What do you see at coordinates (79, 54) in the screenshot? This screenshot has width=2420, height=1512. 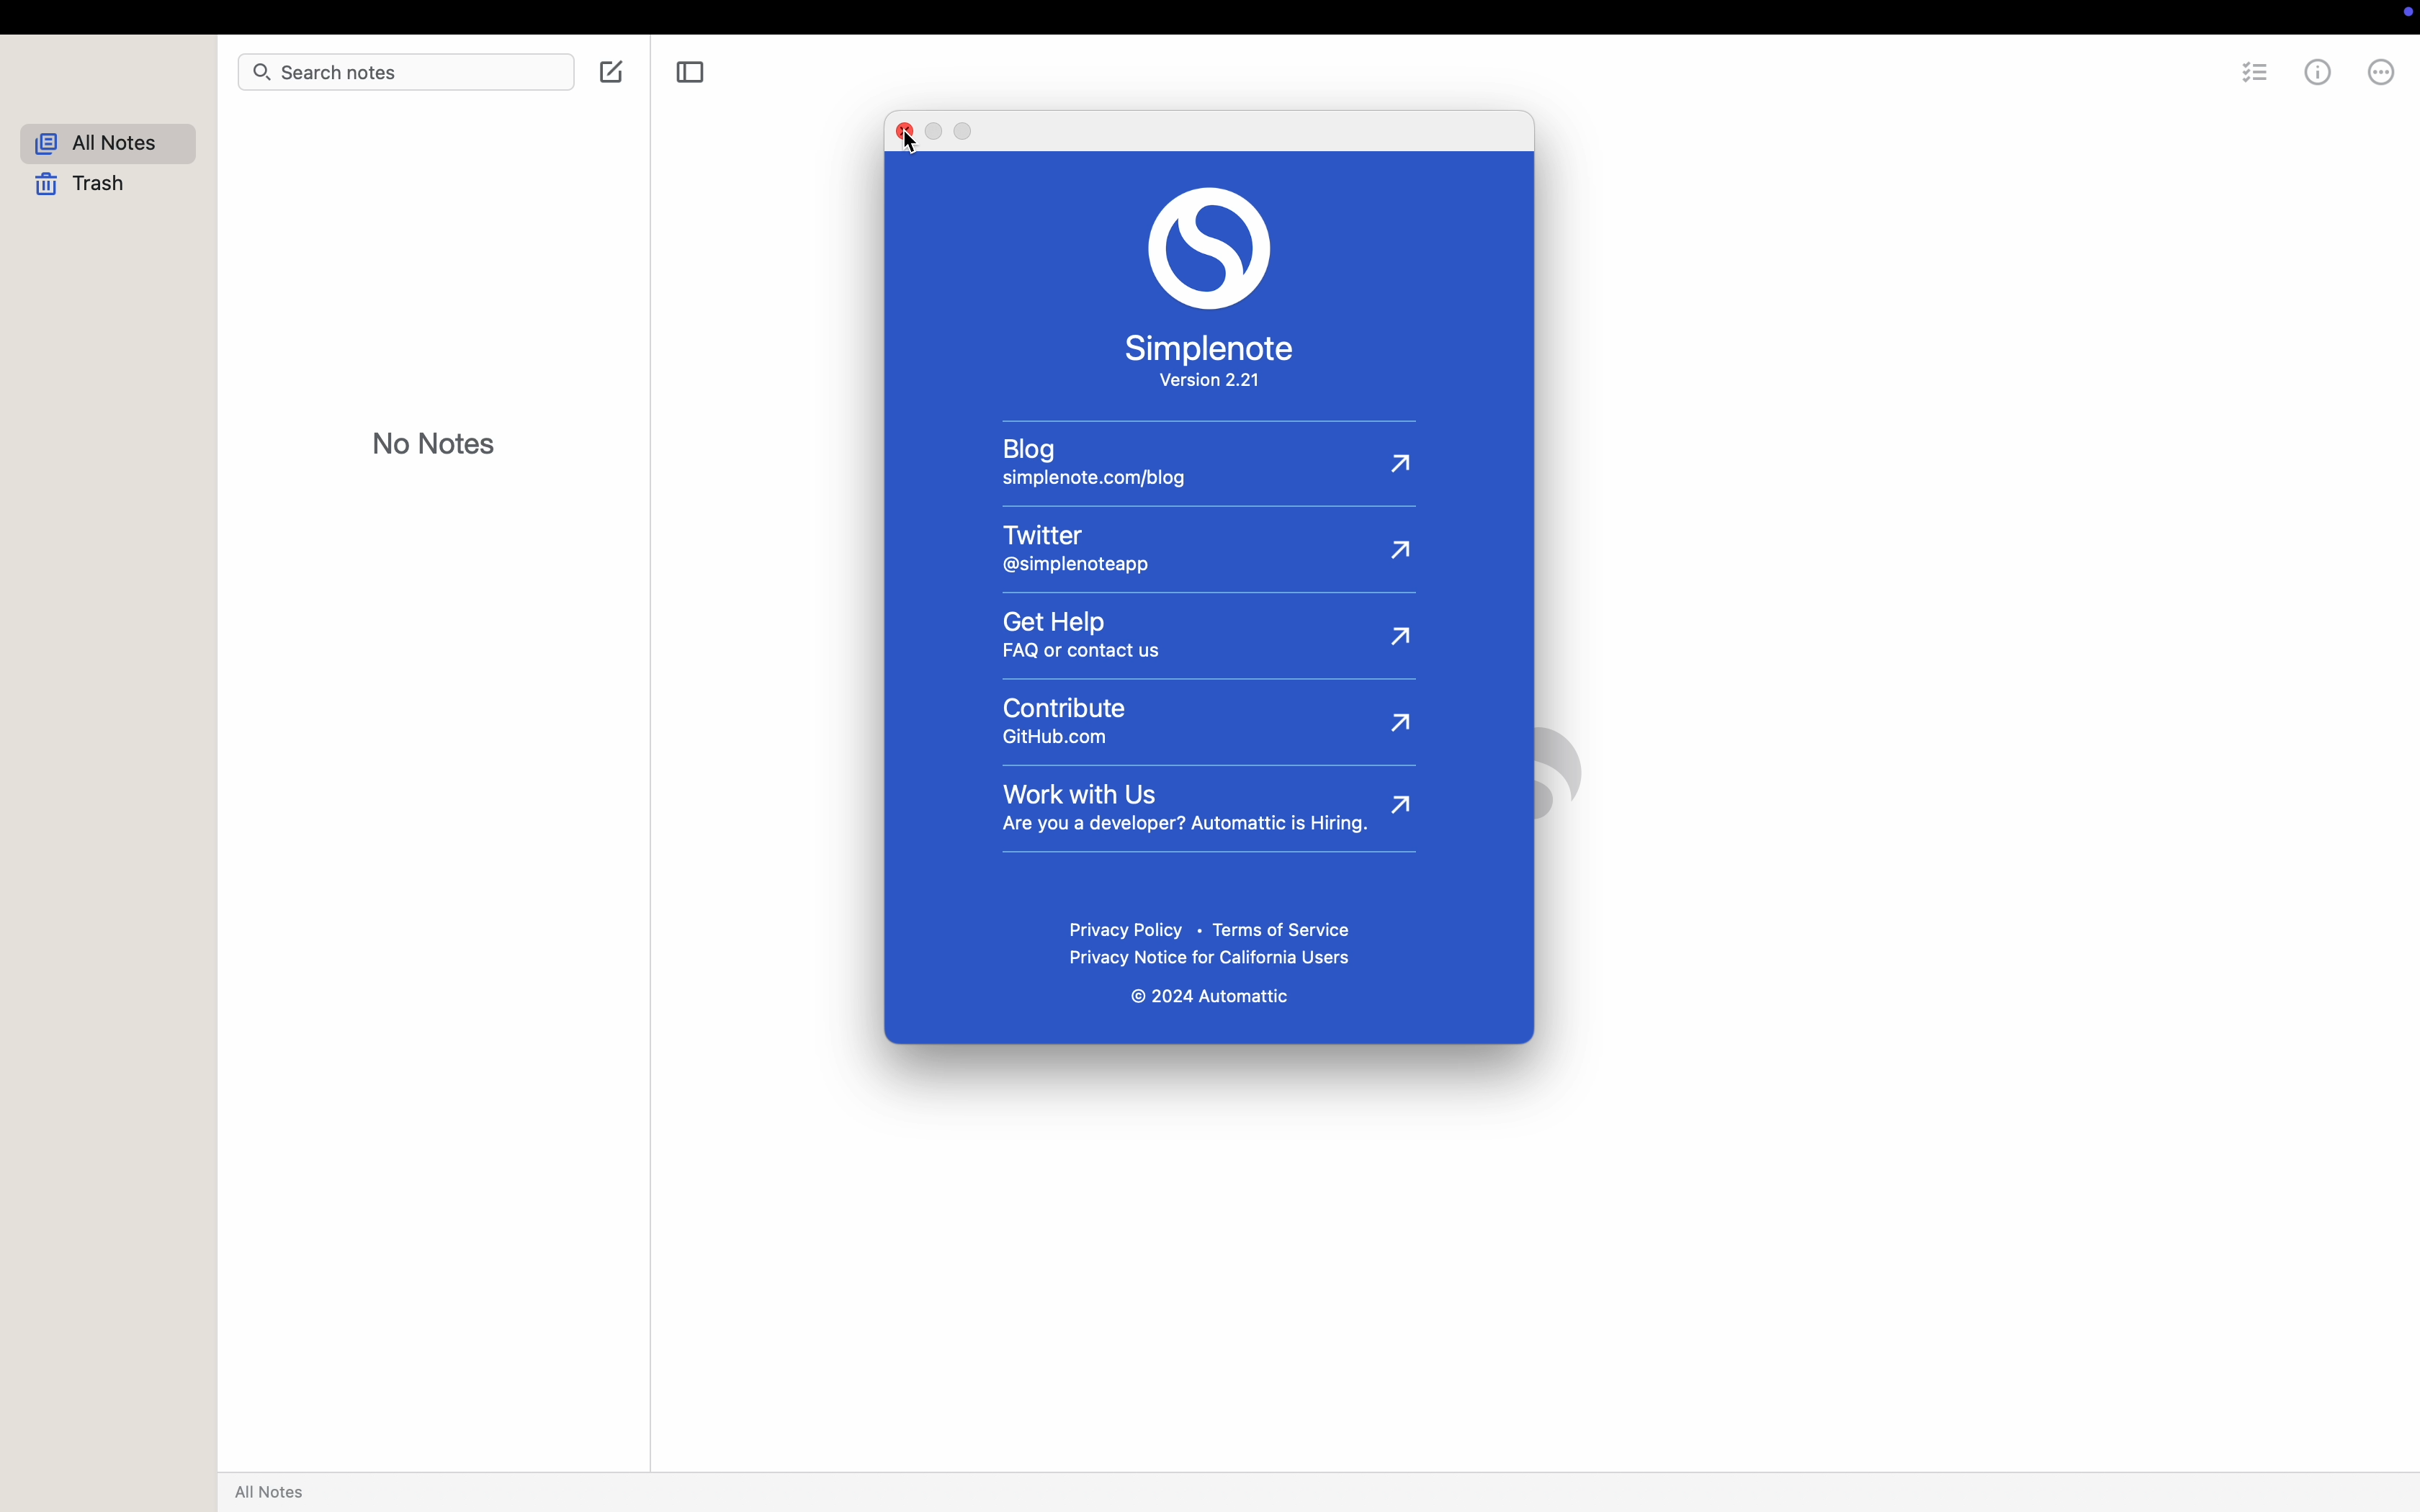 I see `maximize Simplenote` at bounding box center [79, 54].